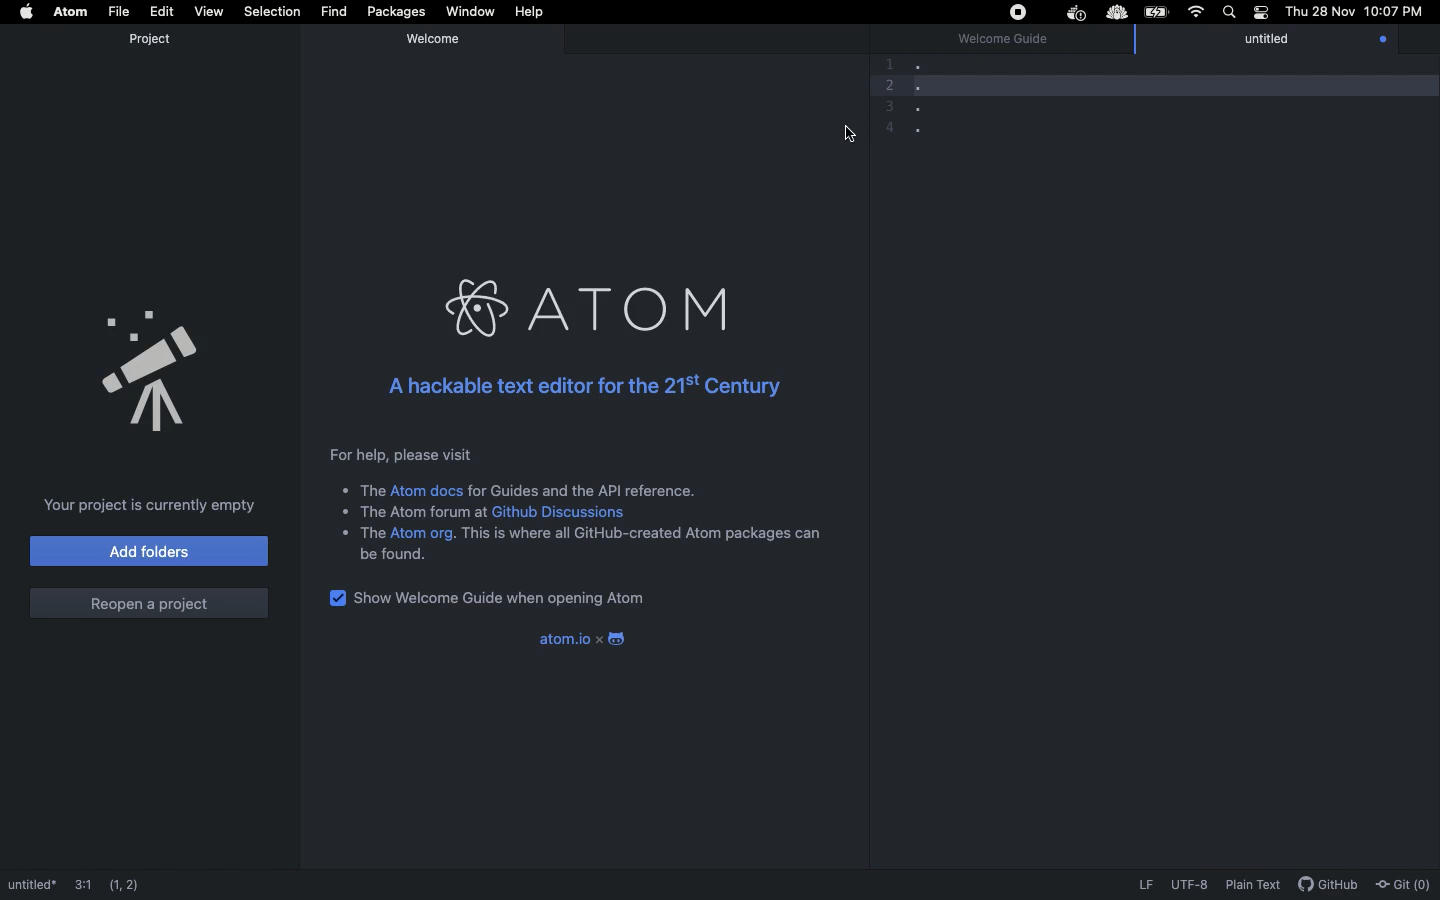 The image size is (1440, 900). I want to click on Time, so click(1394, 14).